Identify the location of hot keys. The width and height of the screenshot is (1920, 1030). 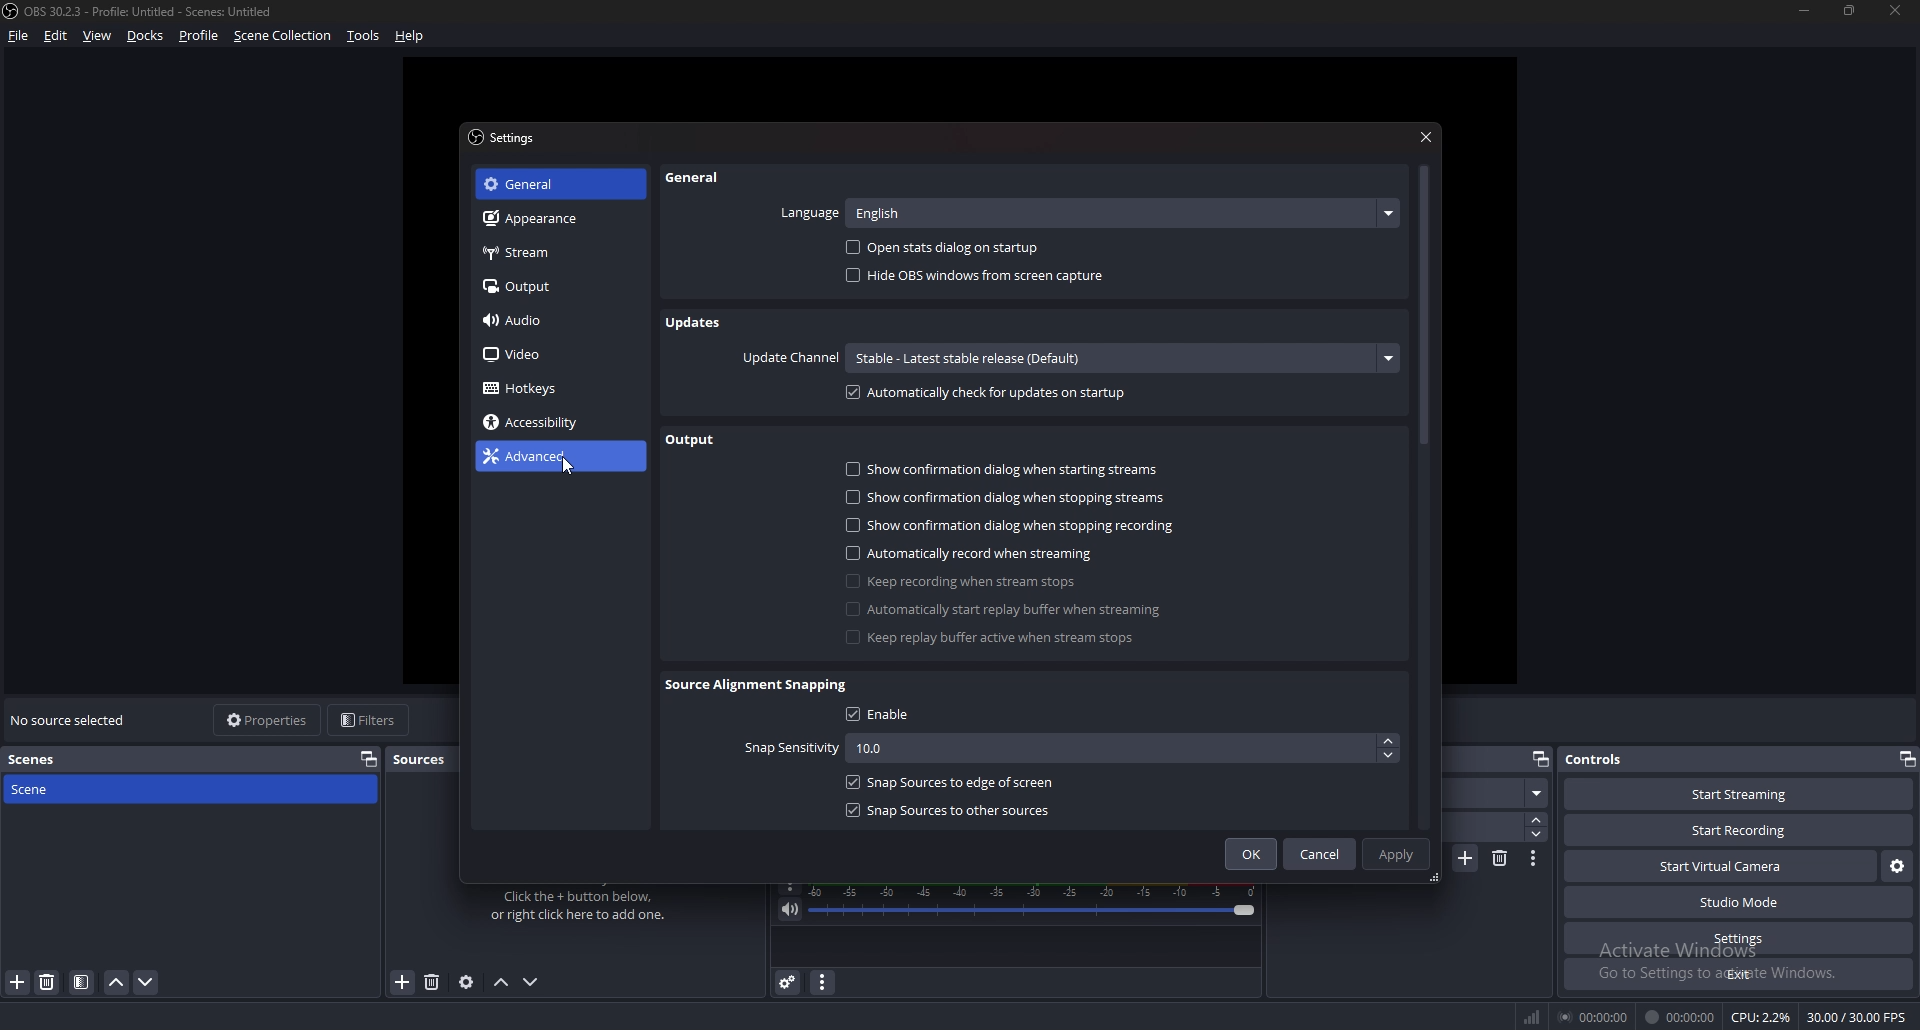
(535, 389).